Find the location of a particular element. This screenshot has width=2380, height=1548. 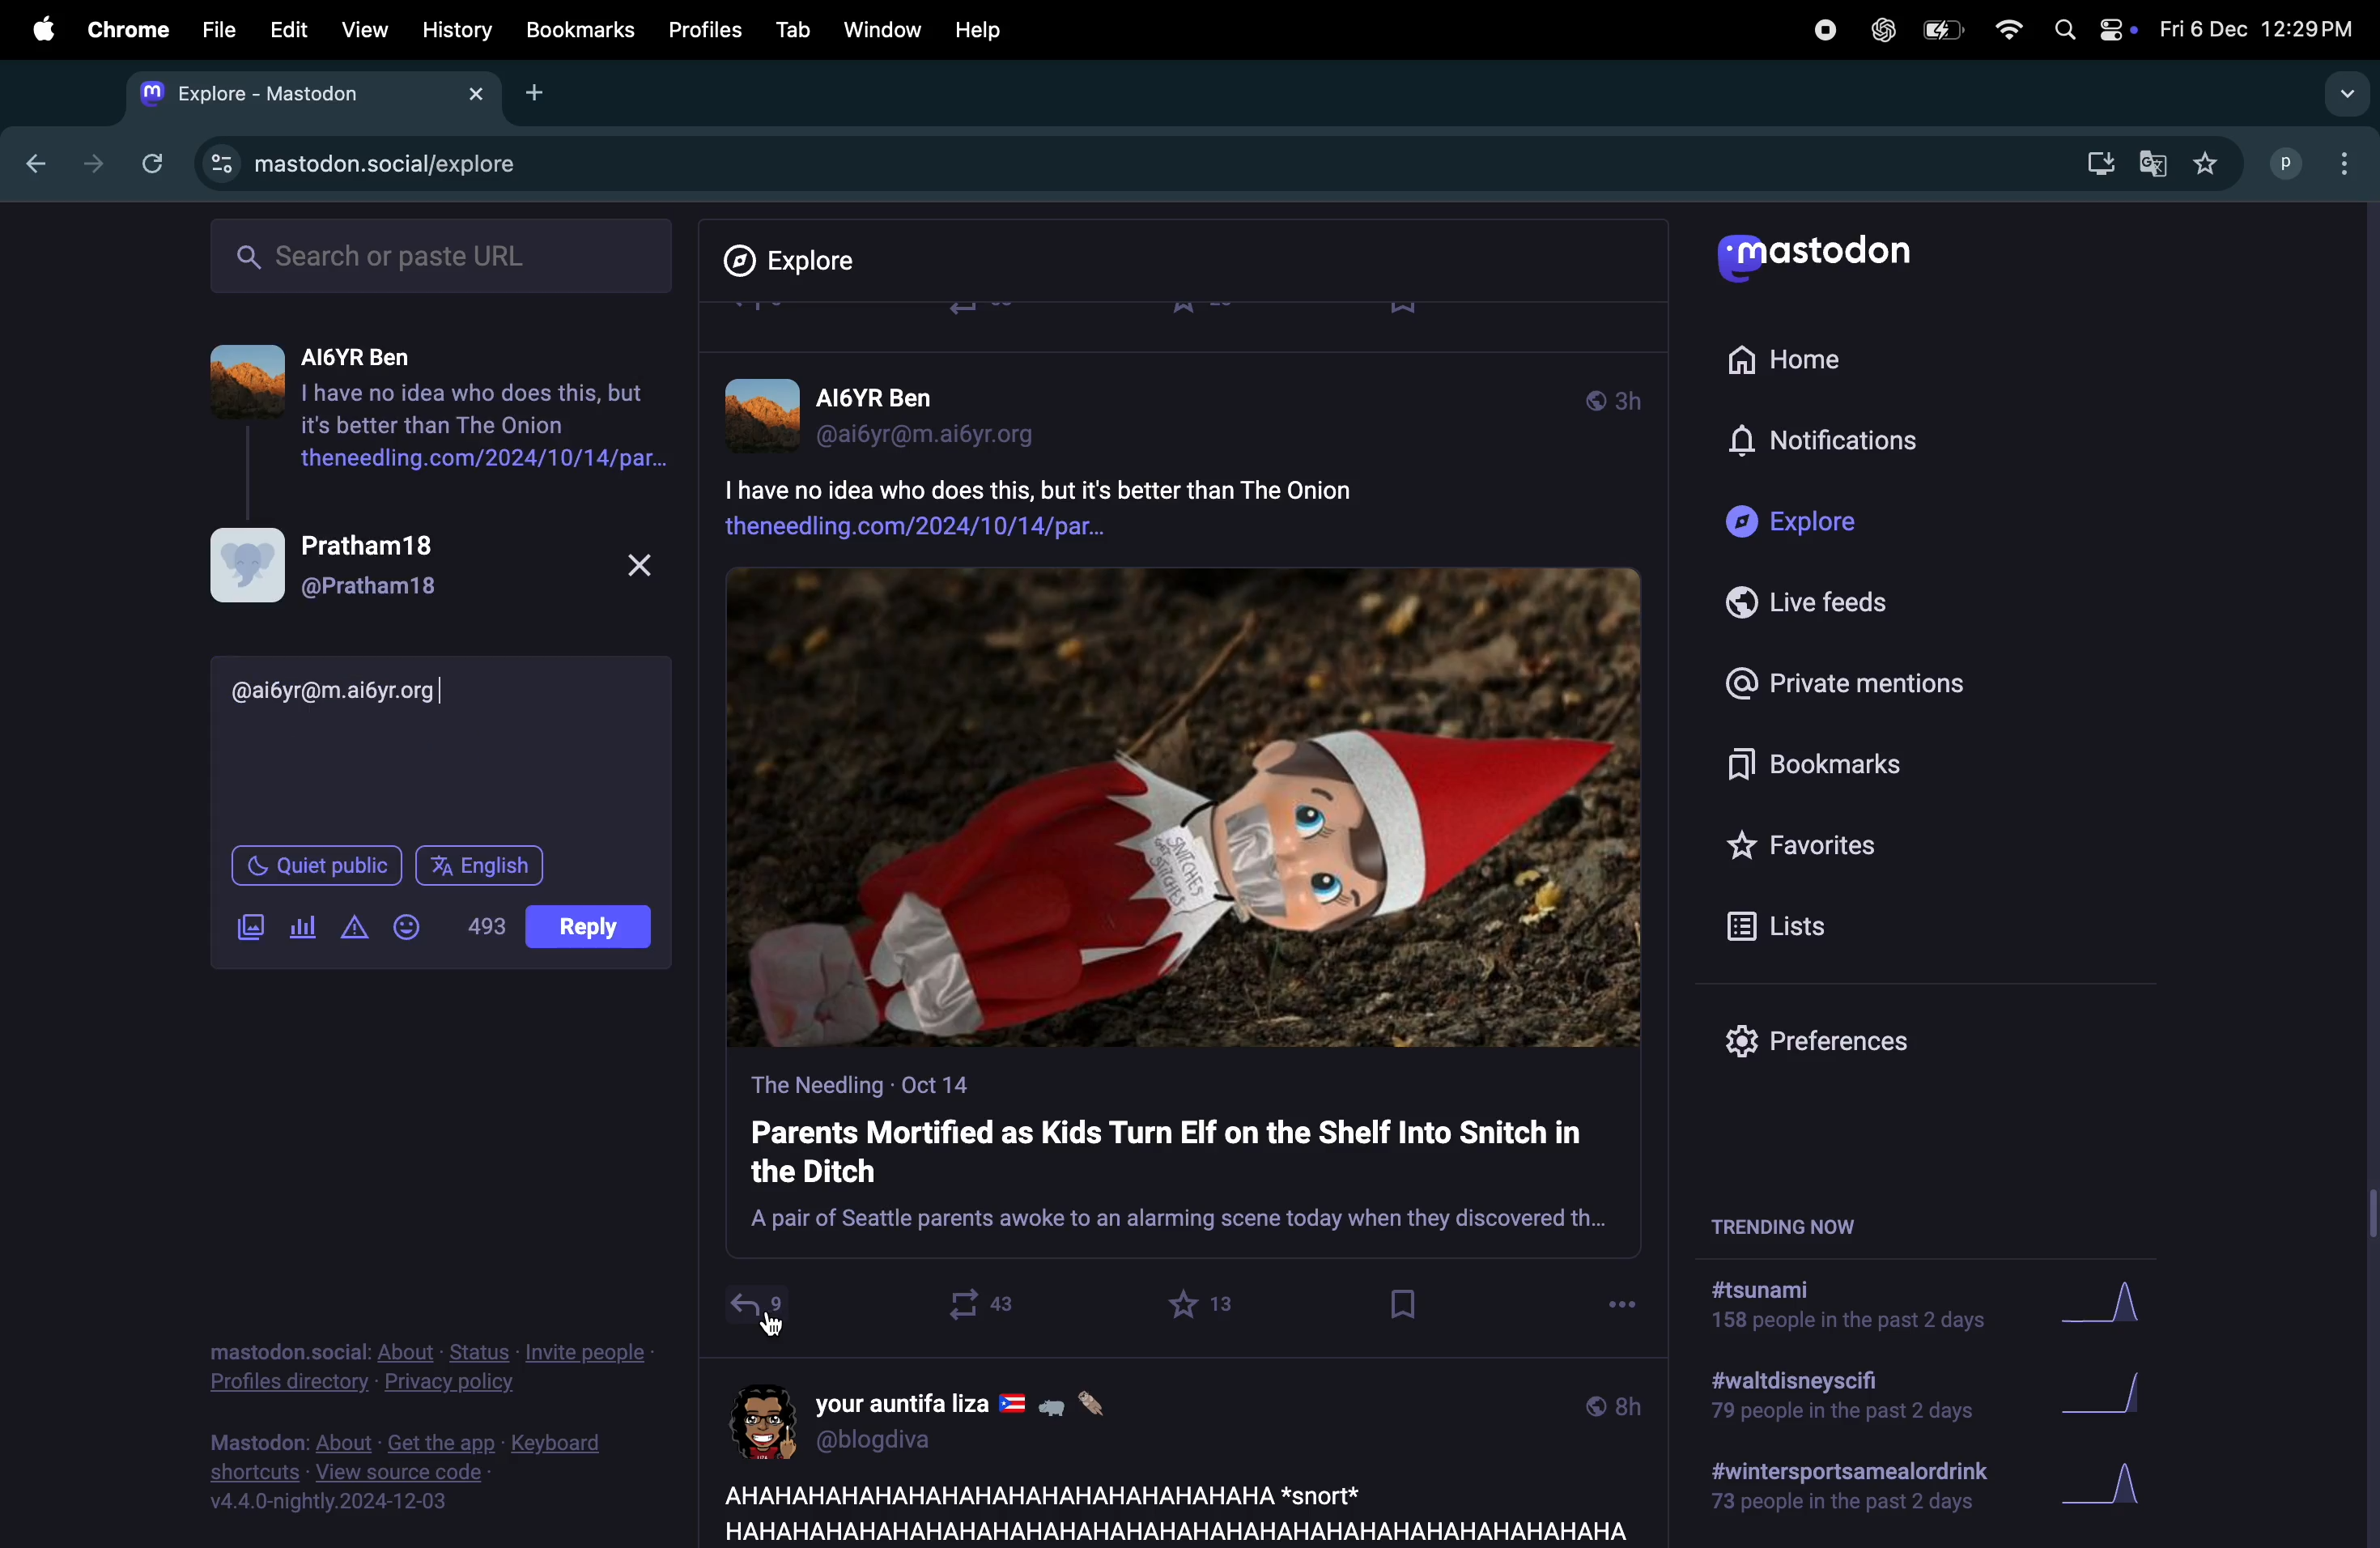

post description is located at coordinates (1115, 503).